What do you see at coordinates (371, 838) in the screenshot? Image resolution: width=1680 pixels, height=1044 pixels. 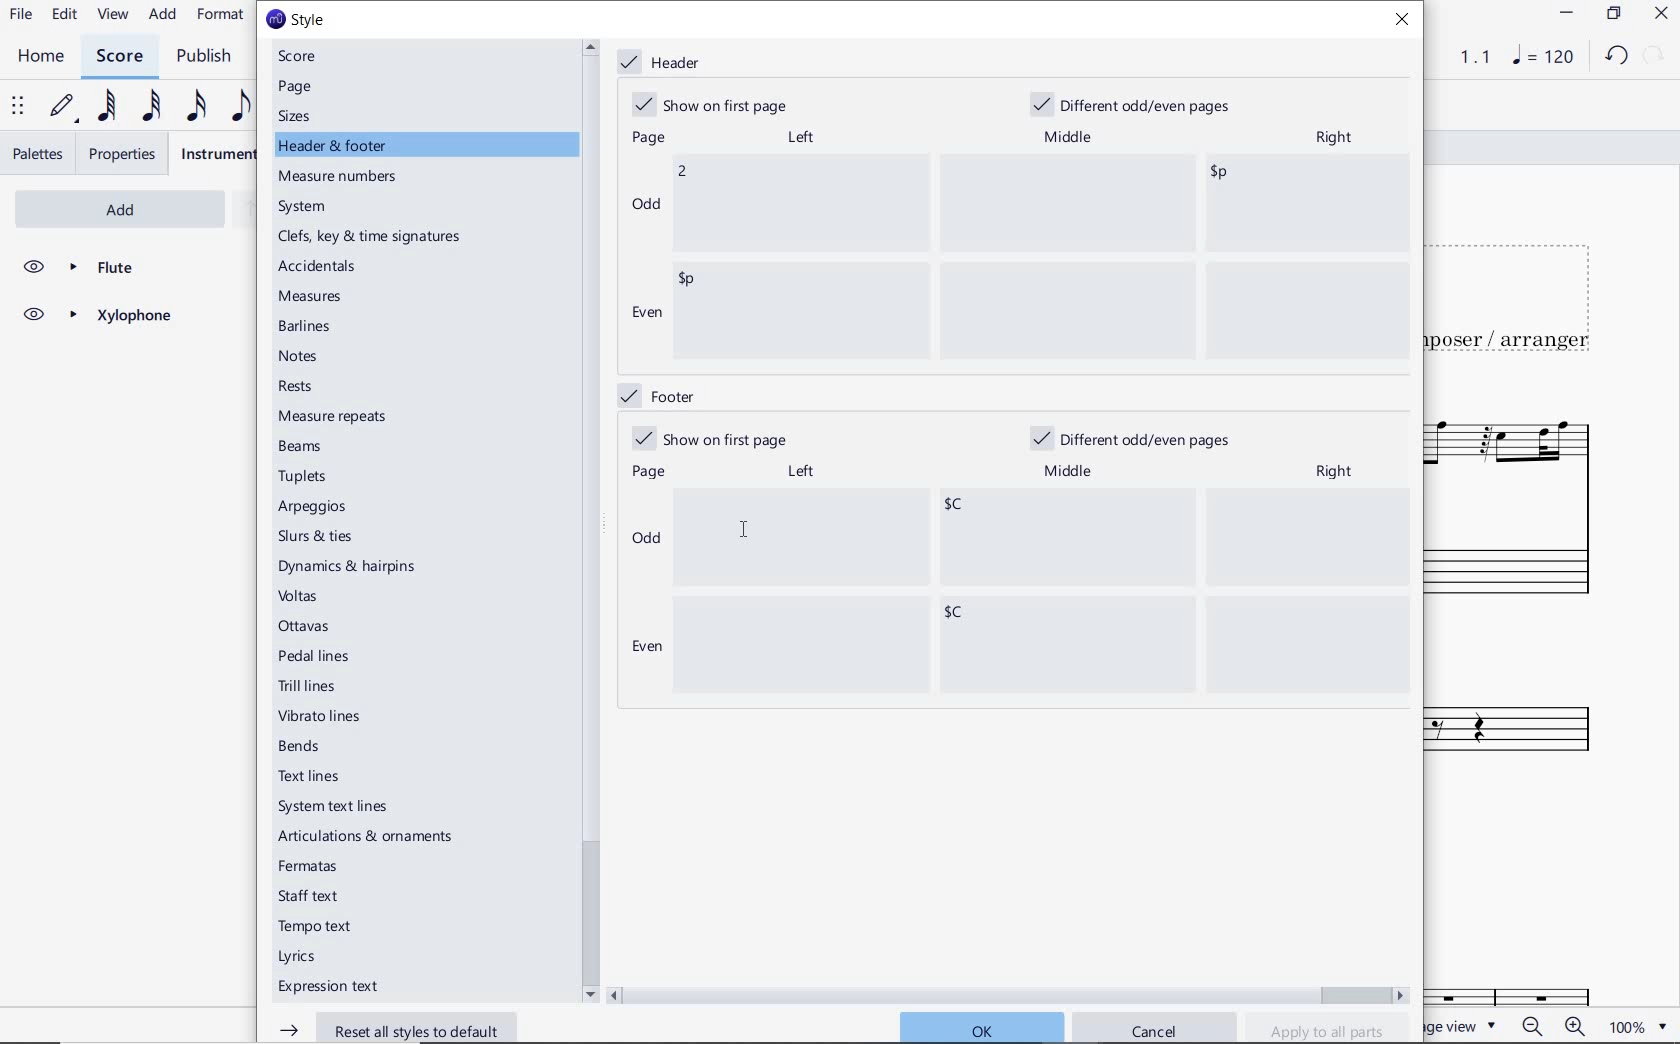 I see `articulations & ornaments` at bounding box center [371, 838].